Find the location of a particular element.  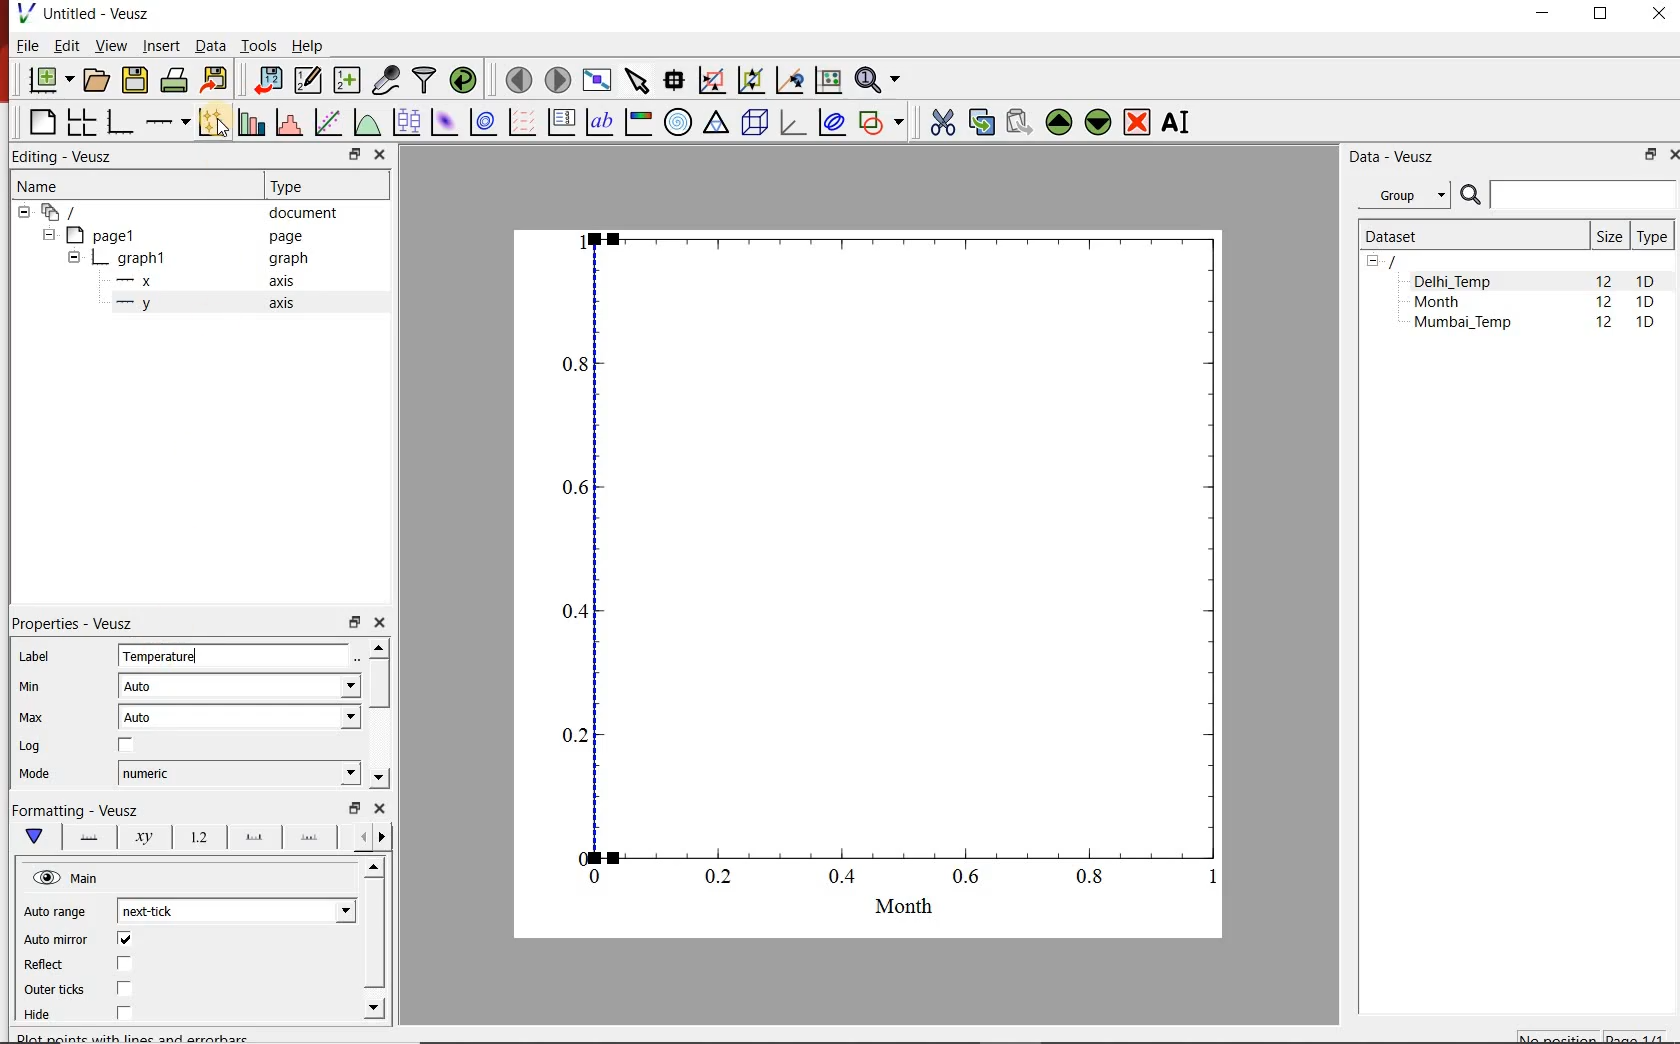

scrollbar is located at coordinates (378, 714).